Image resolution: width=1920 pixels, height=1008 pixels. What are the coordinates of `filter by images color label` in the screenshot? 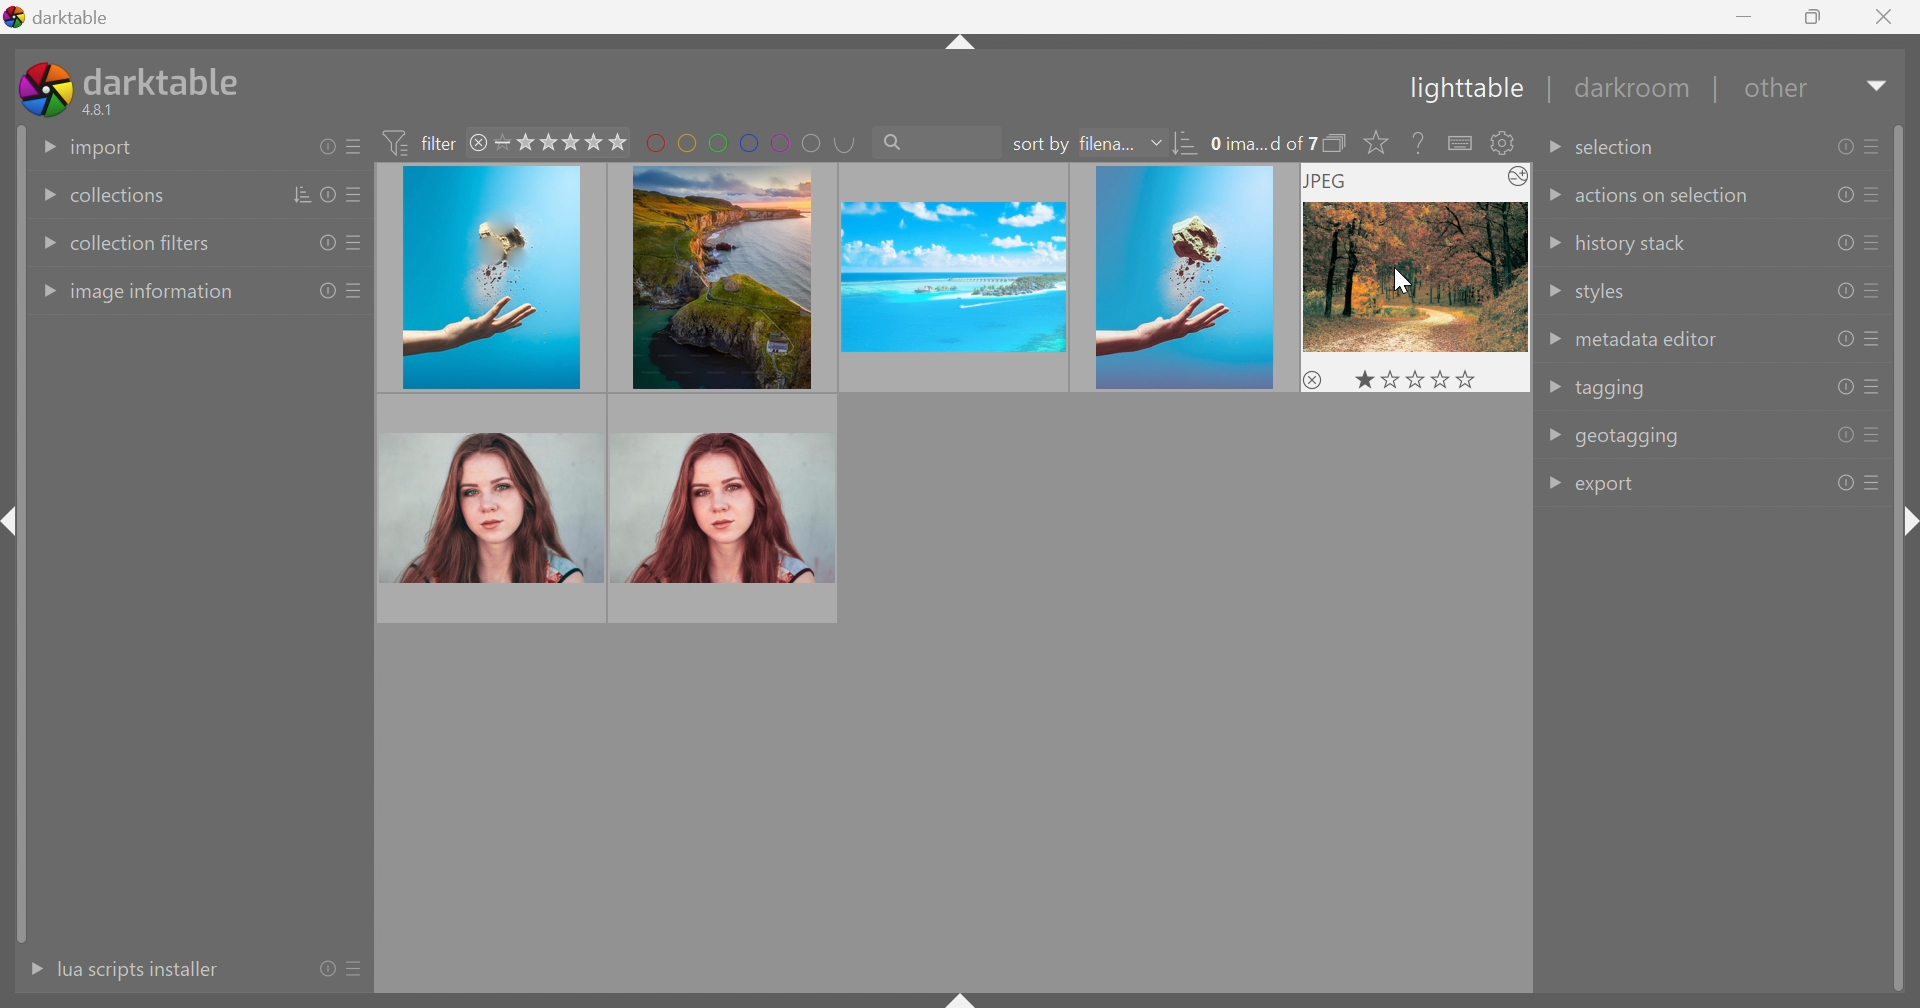 It's located at (751, 141).